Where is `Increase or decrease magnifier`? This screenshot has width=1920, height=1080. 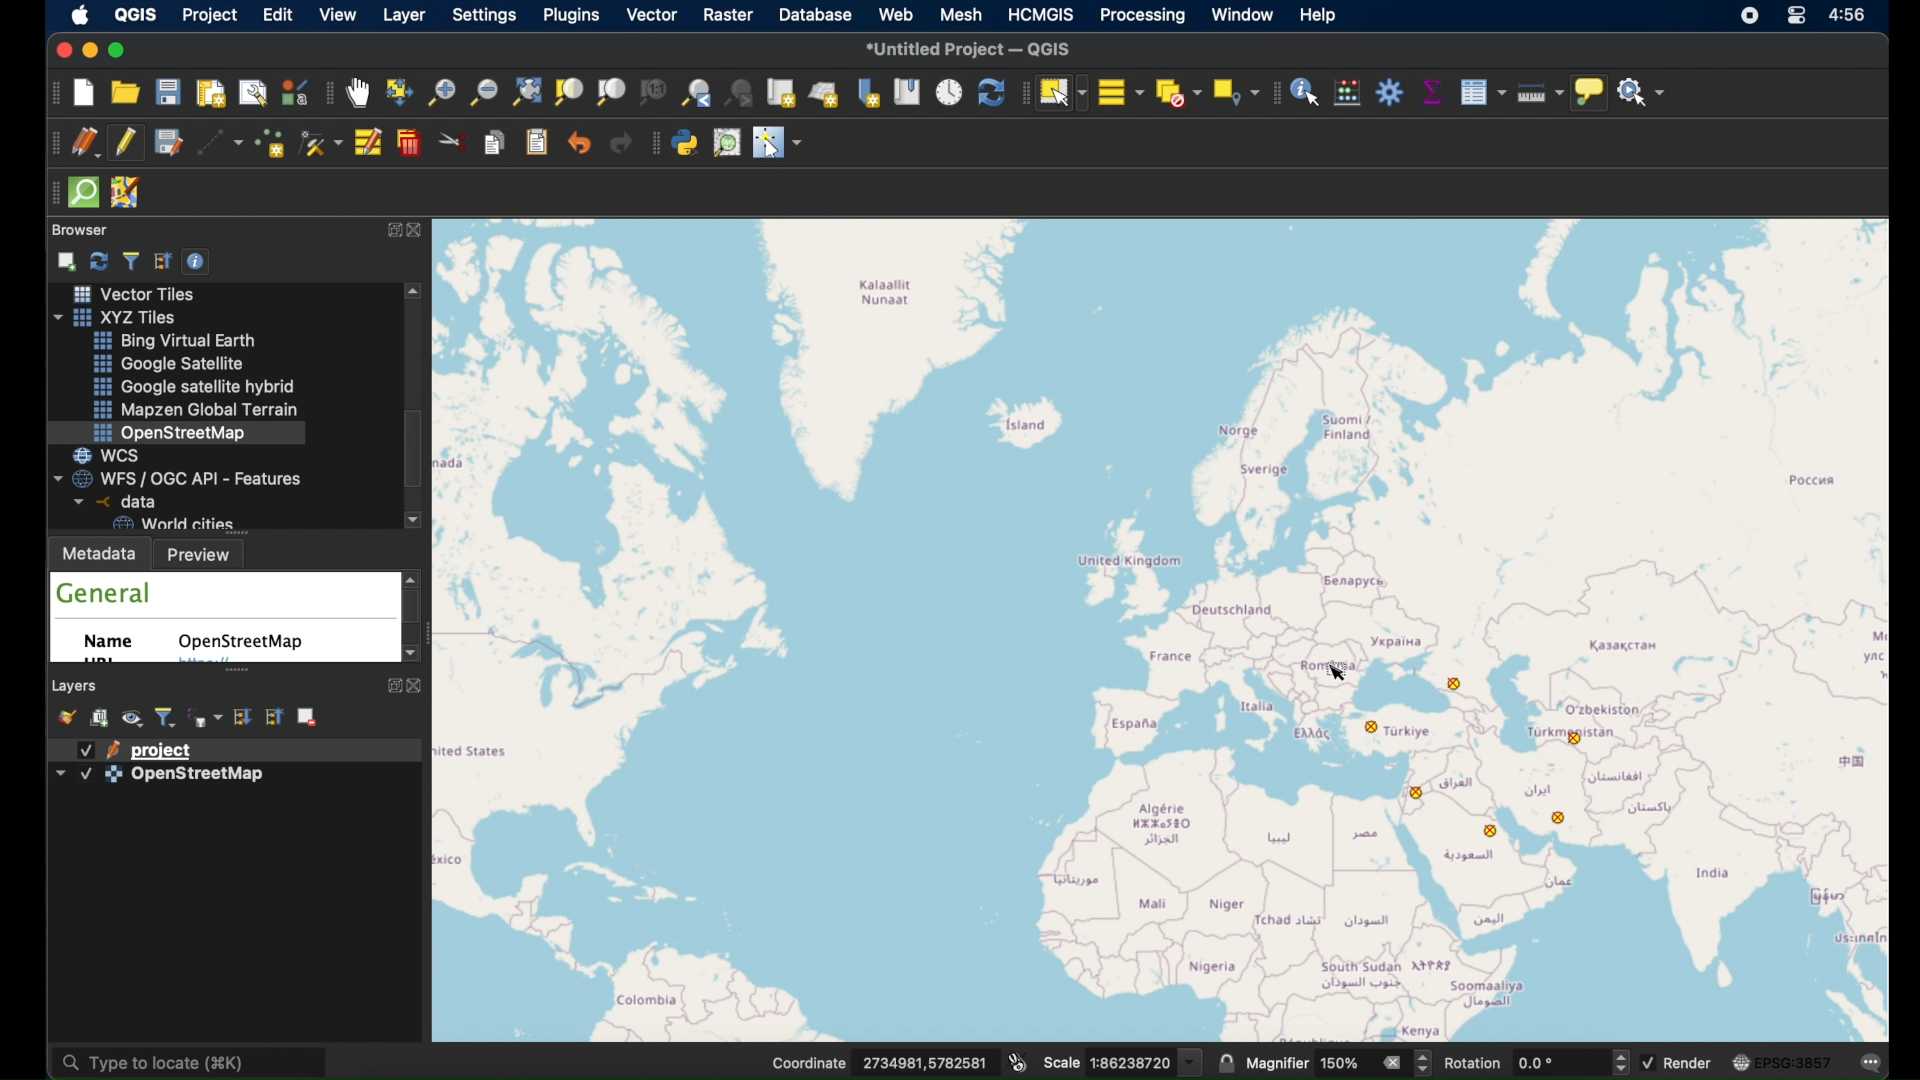 Increase or decrease magnifier is located at coordinates (1425, 1063).